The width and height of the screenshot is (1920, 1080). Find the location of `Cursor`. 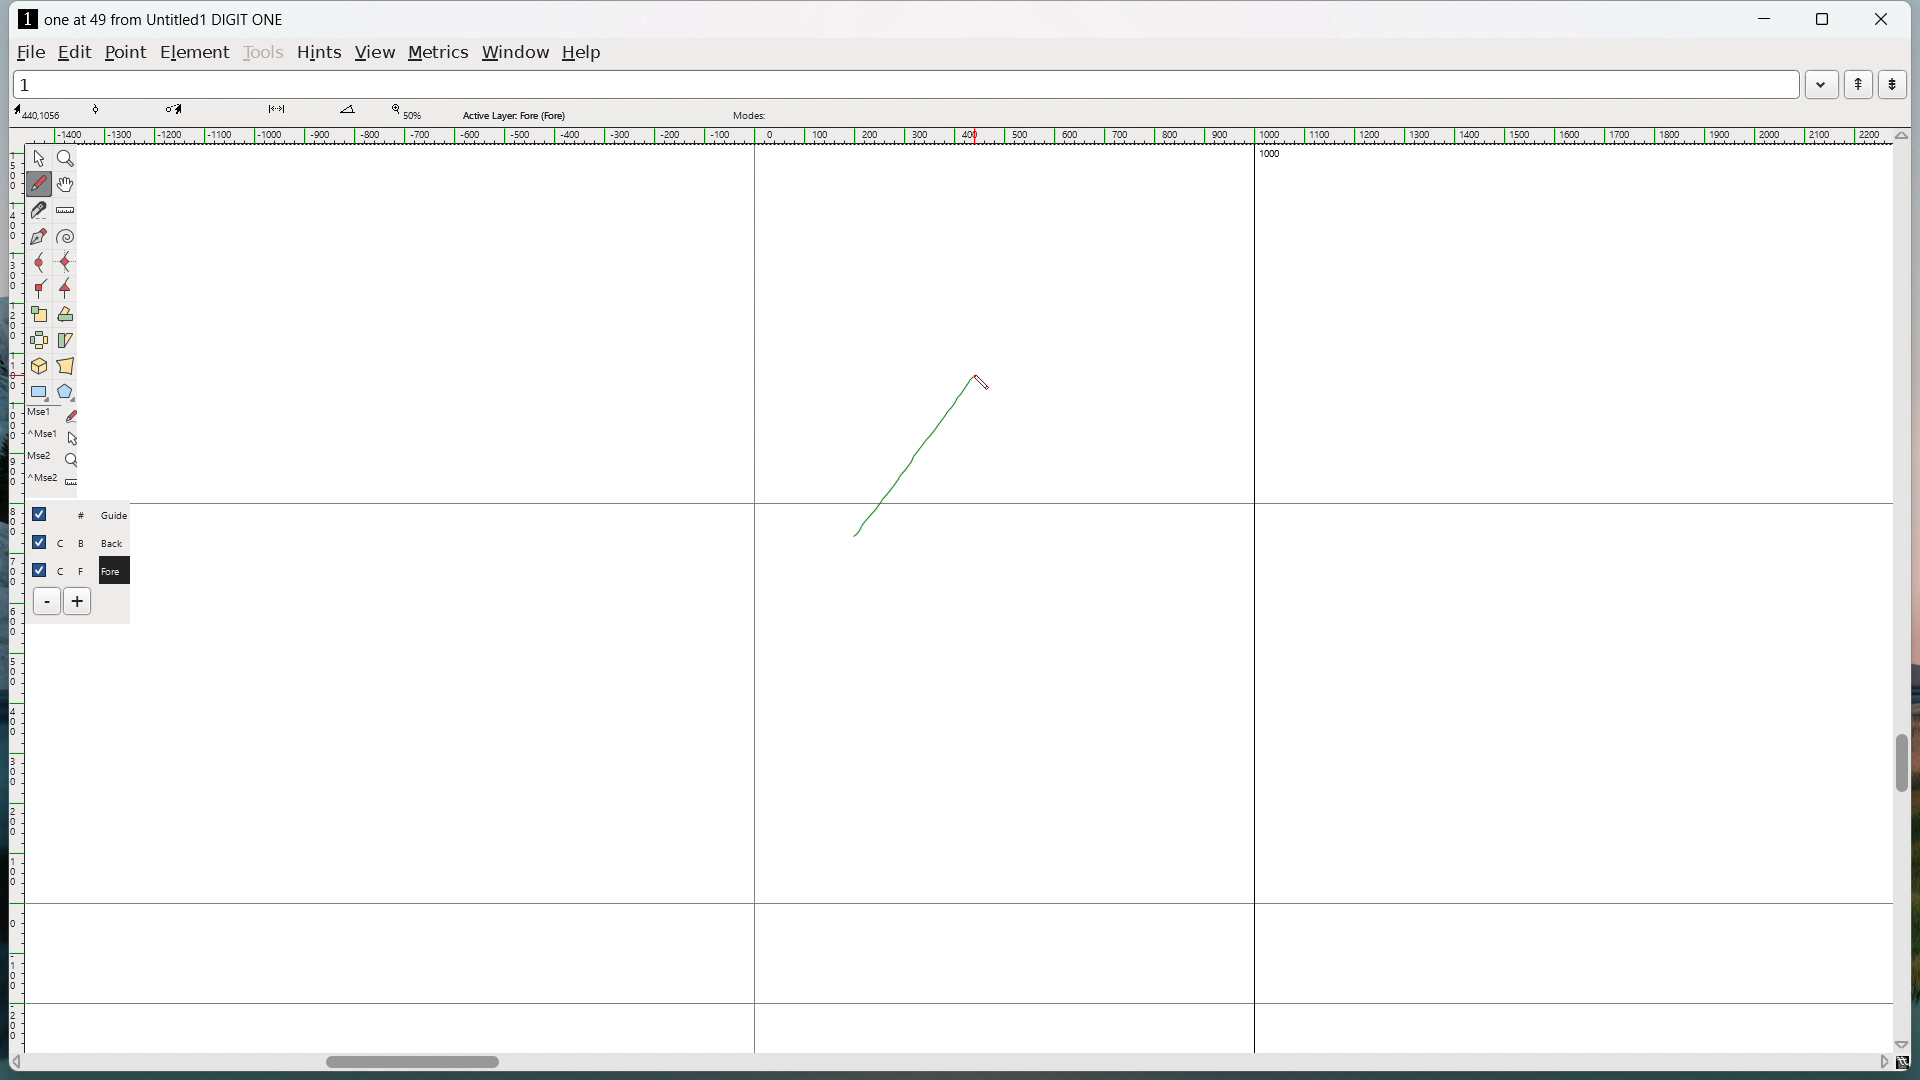

Cursor is located at coordinates (984, 380).